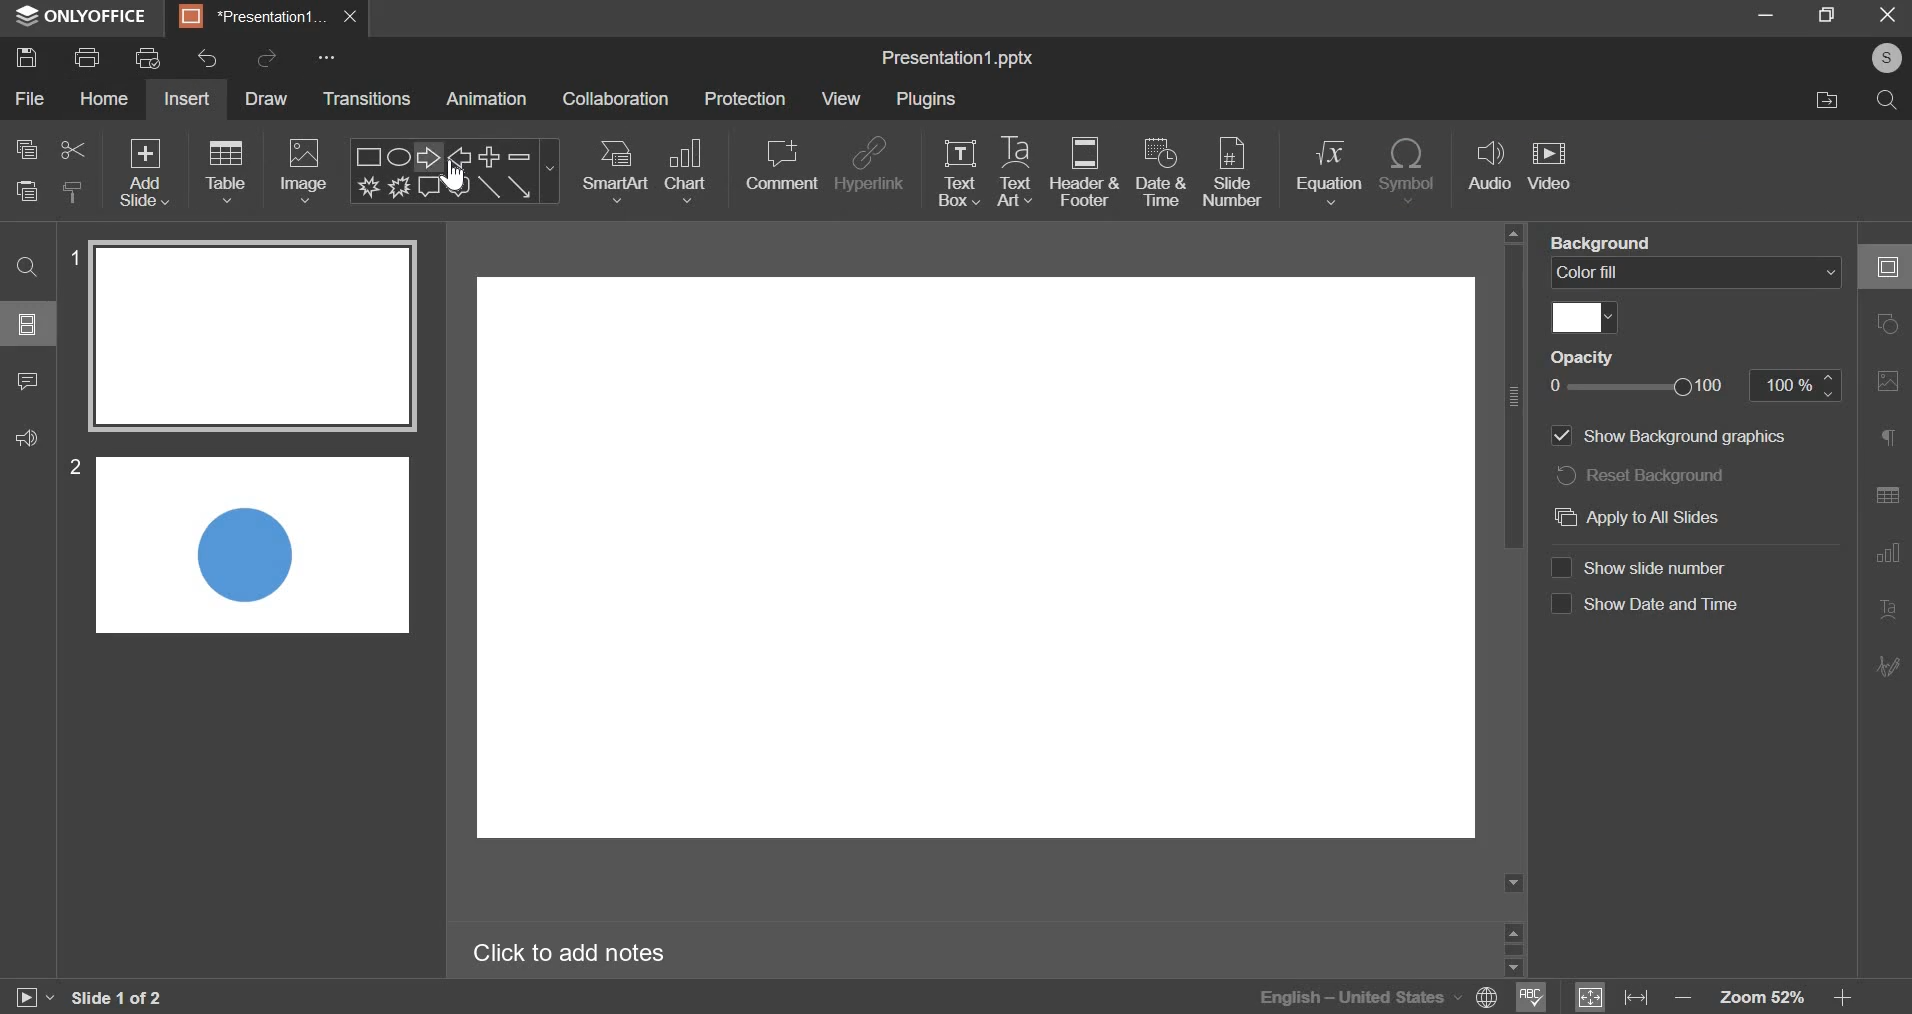 This screenshot has height=1014, width=1912. Describe the element at coordinates (28, 58) in the screenshot. I see `save` at that location.